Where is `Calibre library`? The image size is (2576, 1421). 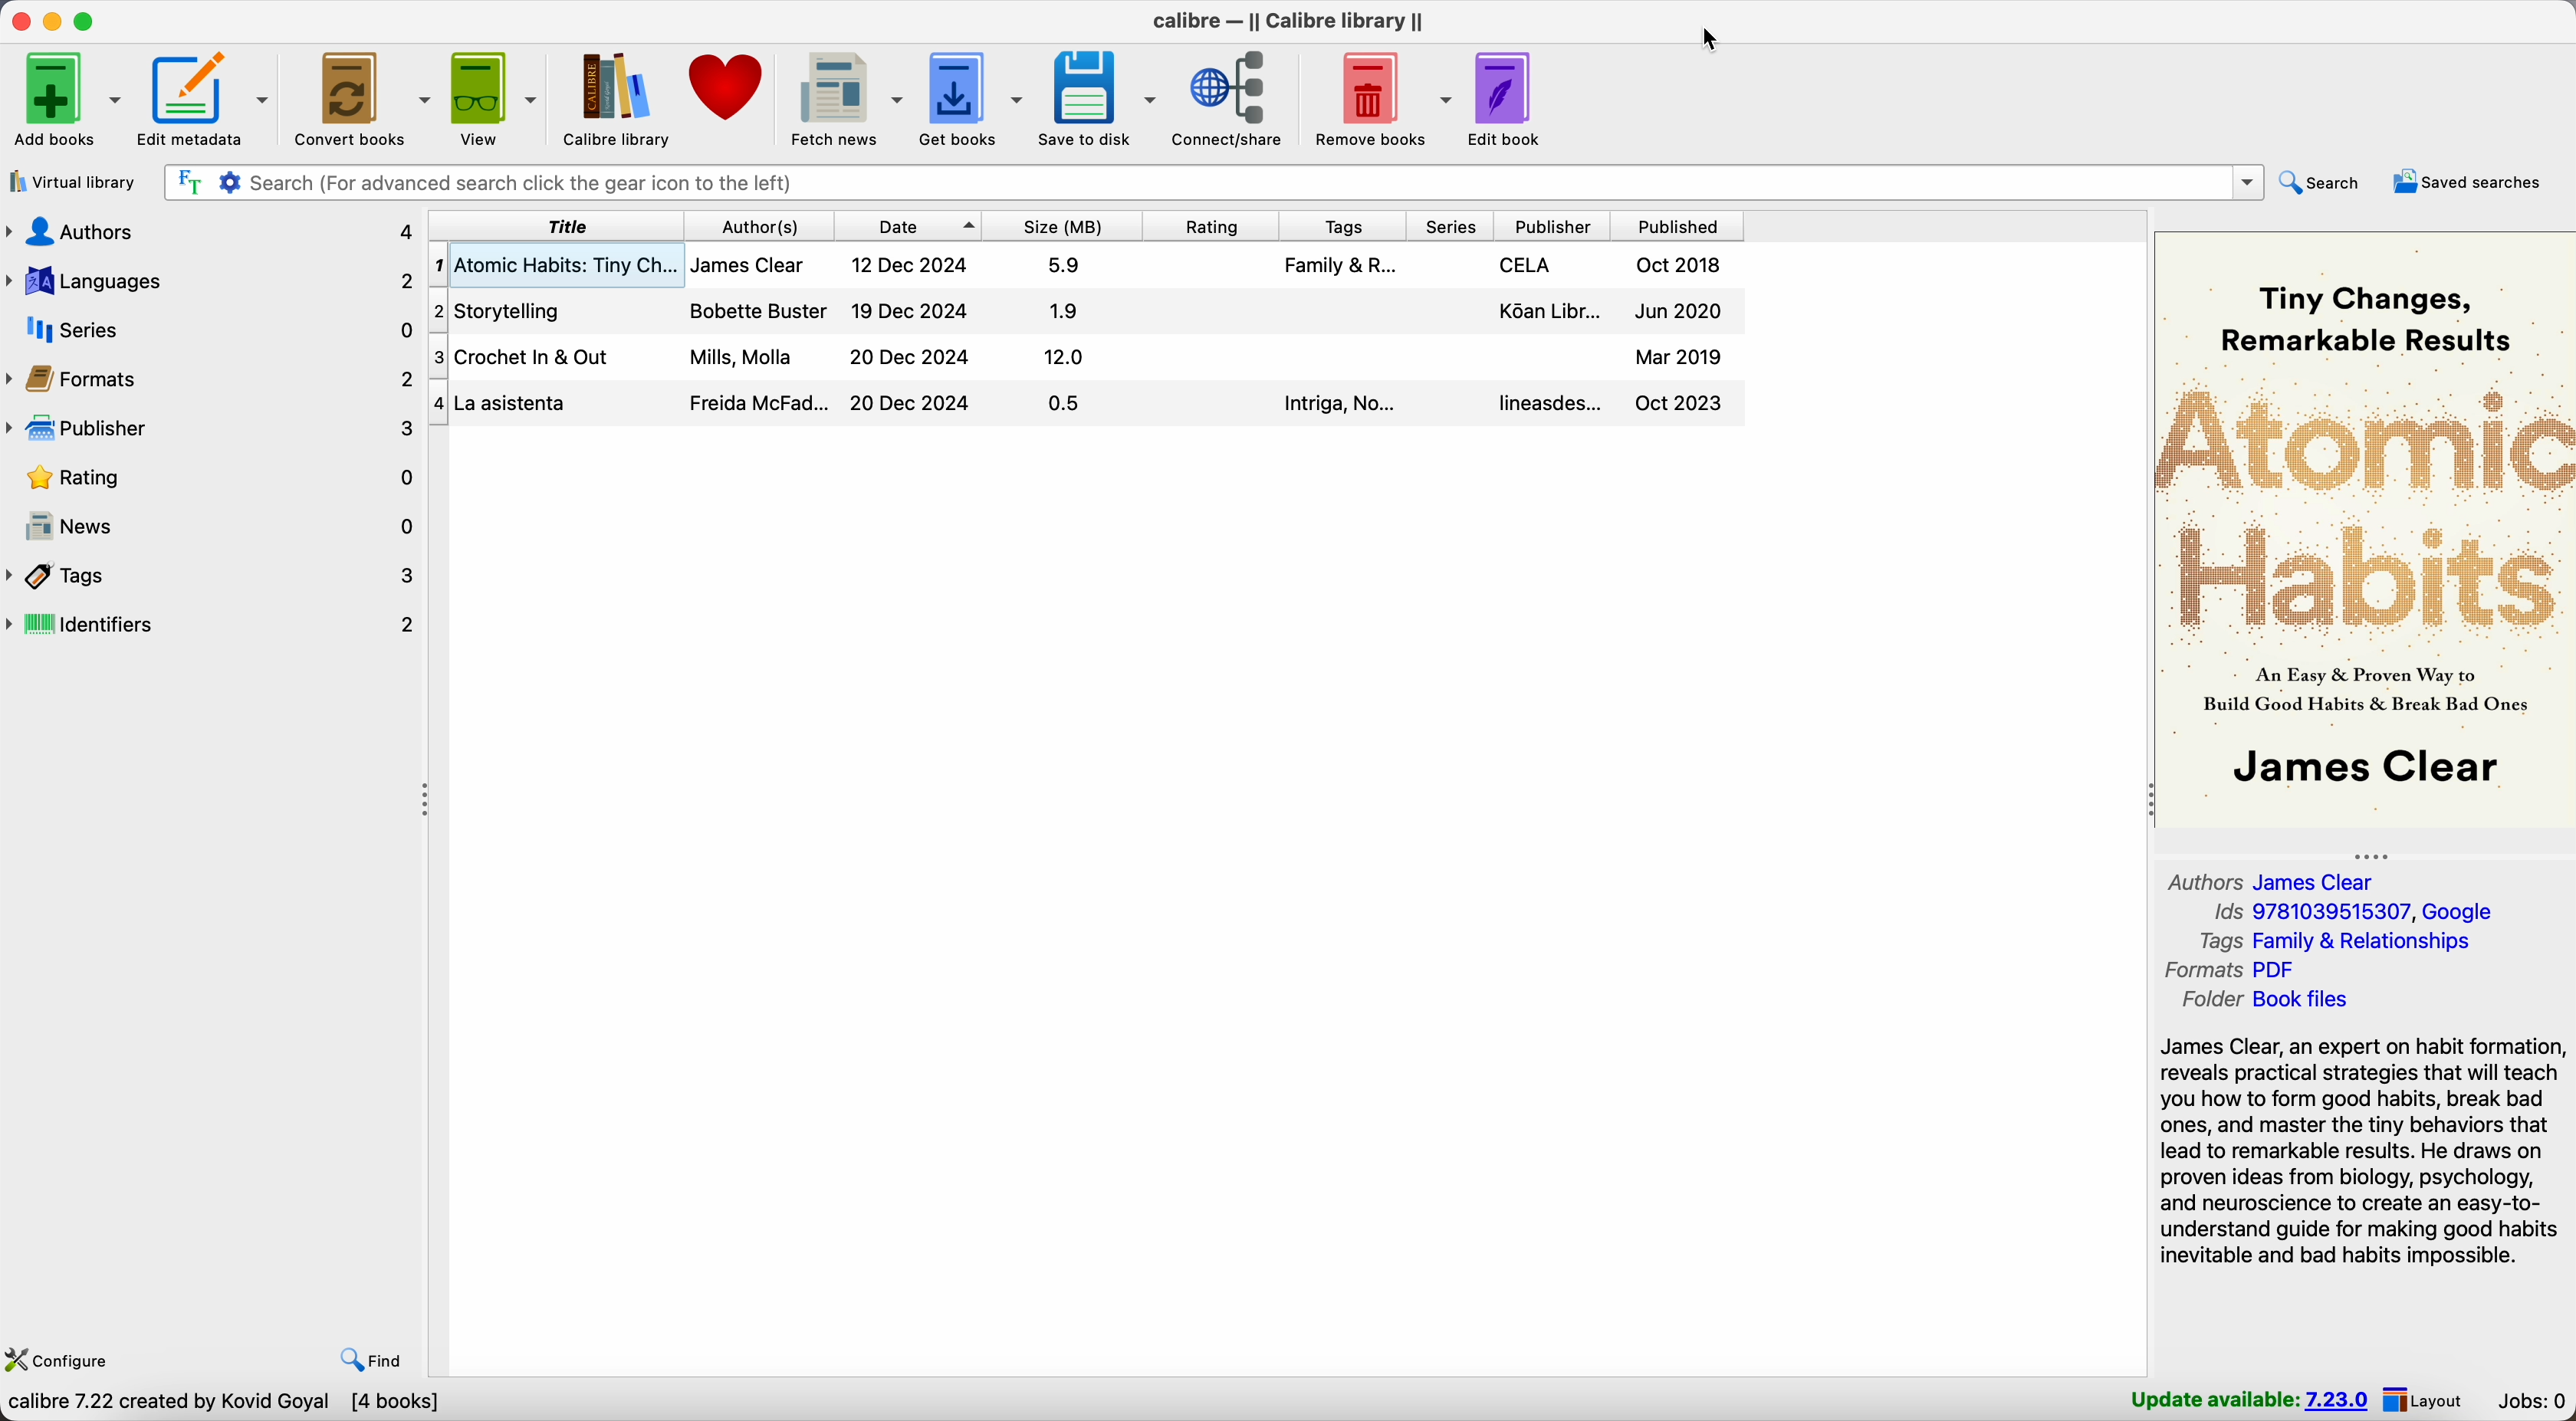
Calibre library is located at coordinates (618, 101).